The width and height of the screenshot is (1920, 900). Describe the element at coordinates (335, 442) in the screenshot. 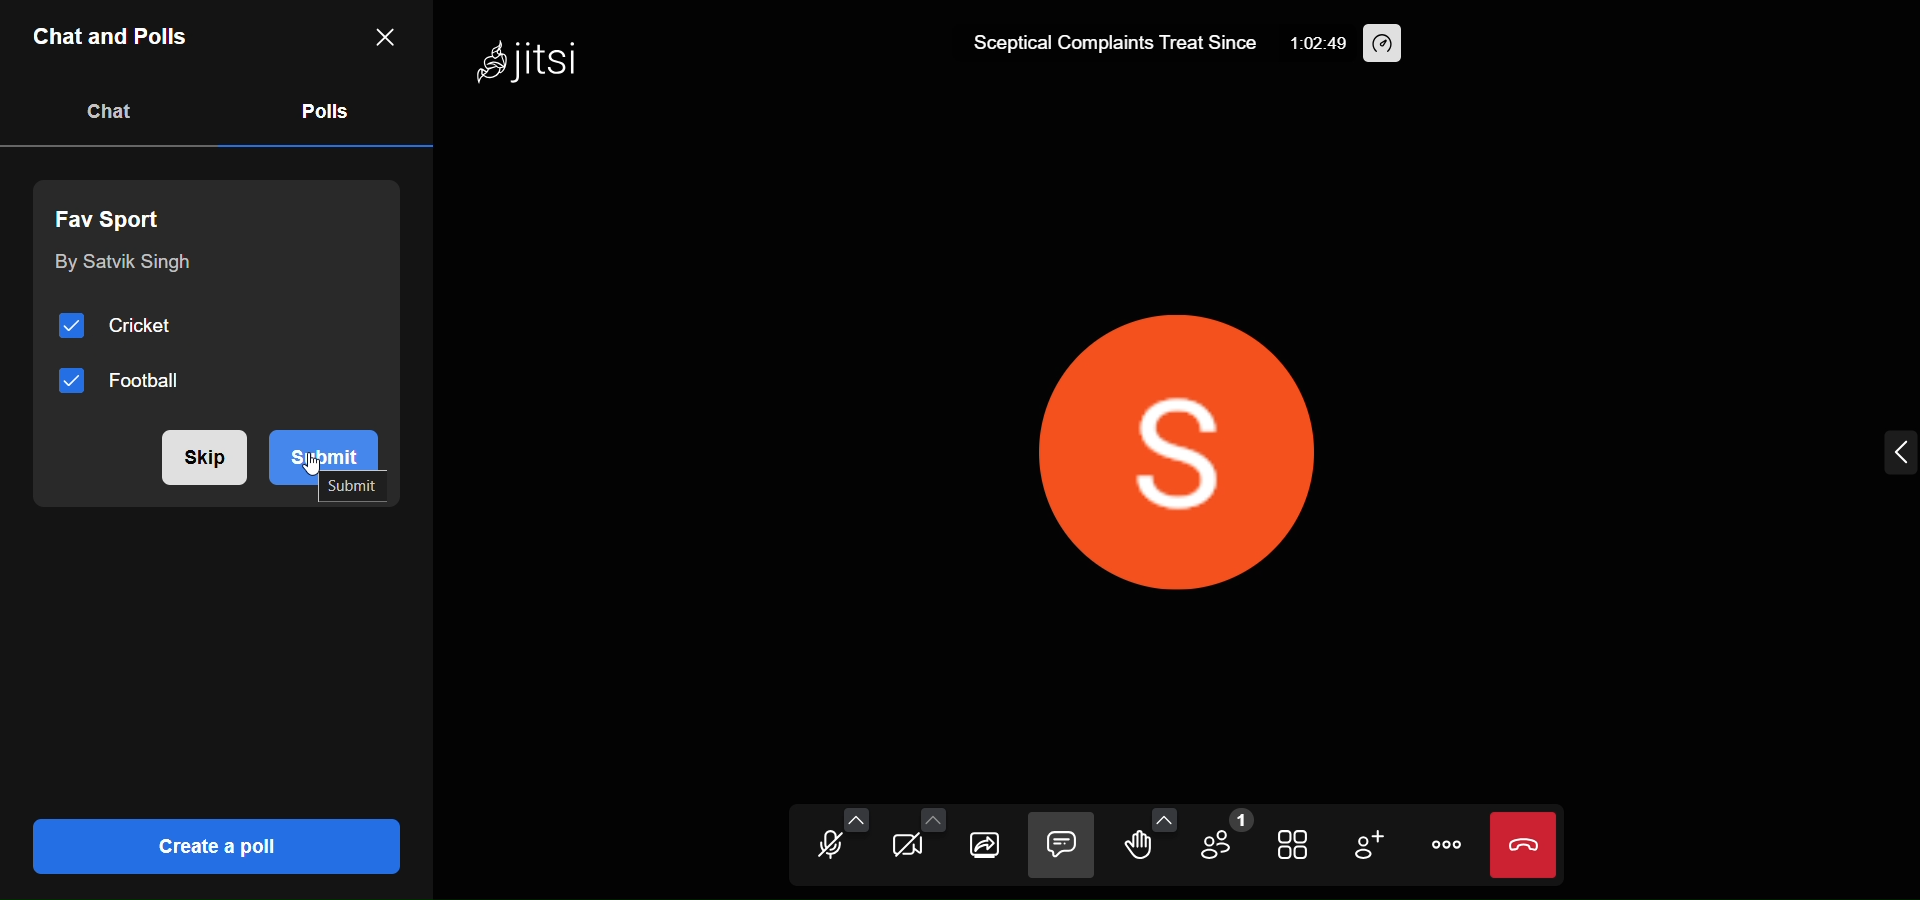

I see `submit` at that location.